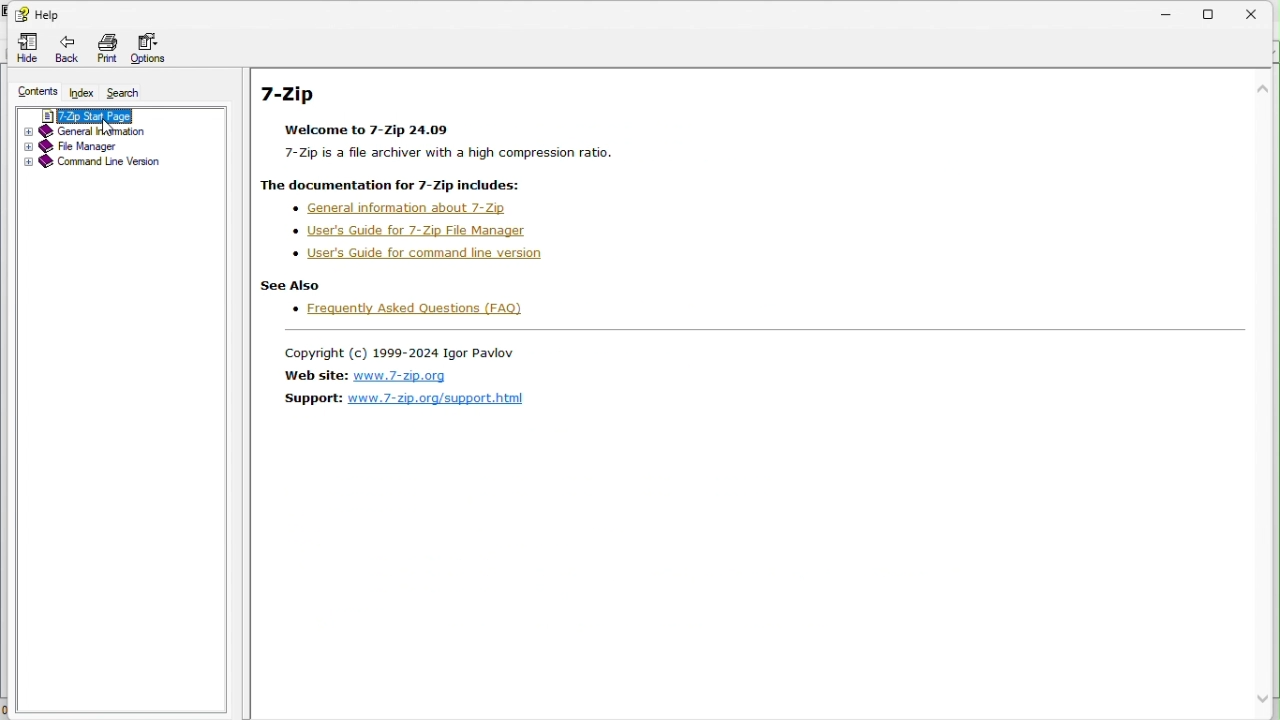  What do you see at coordinates (154, 48) in the screenshot?
I see `Options` at bounding box center [154, 48].